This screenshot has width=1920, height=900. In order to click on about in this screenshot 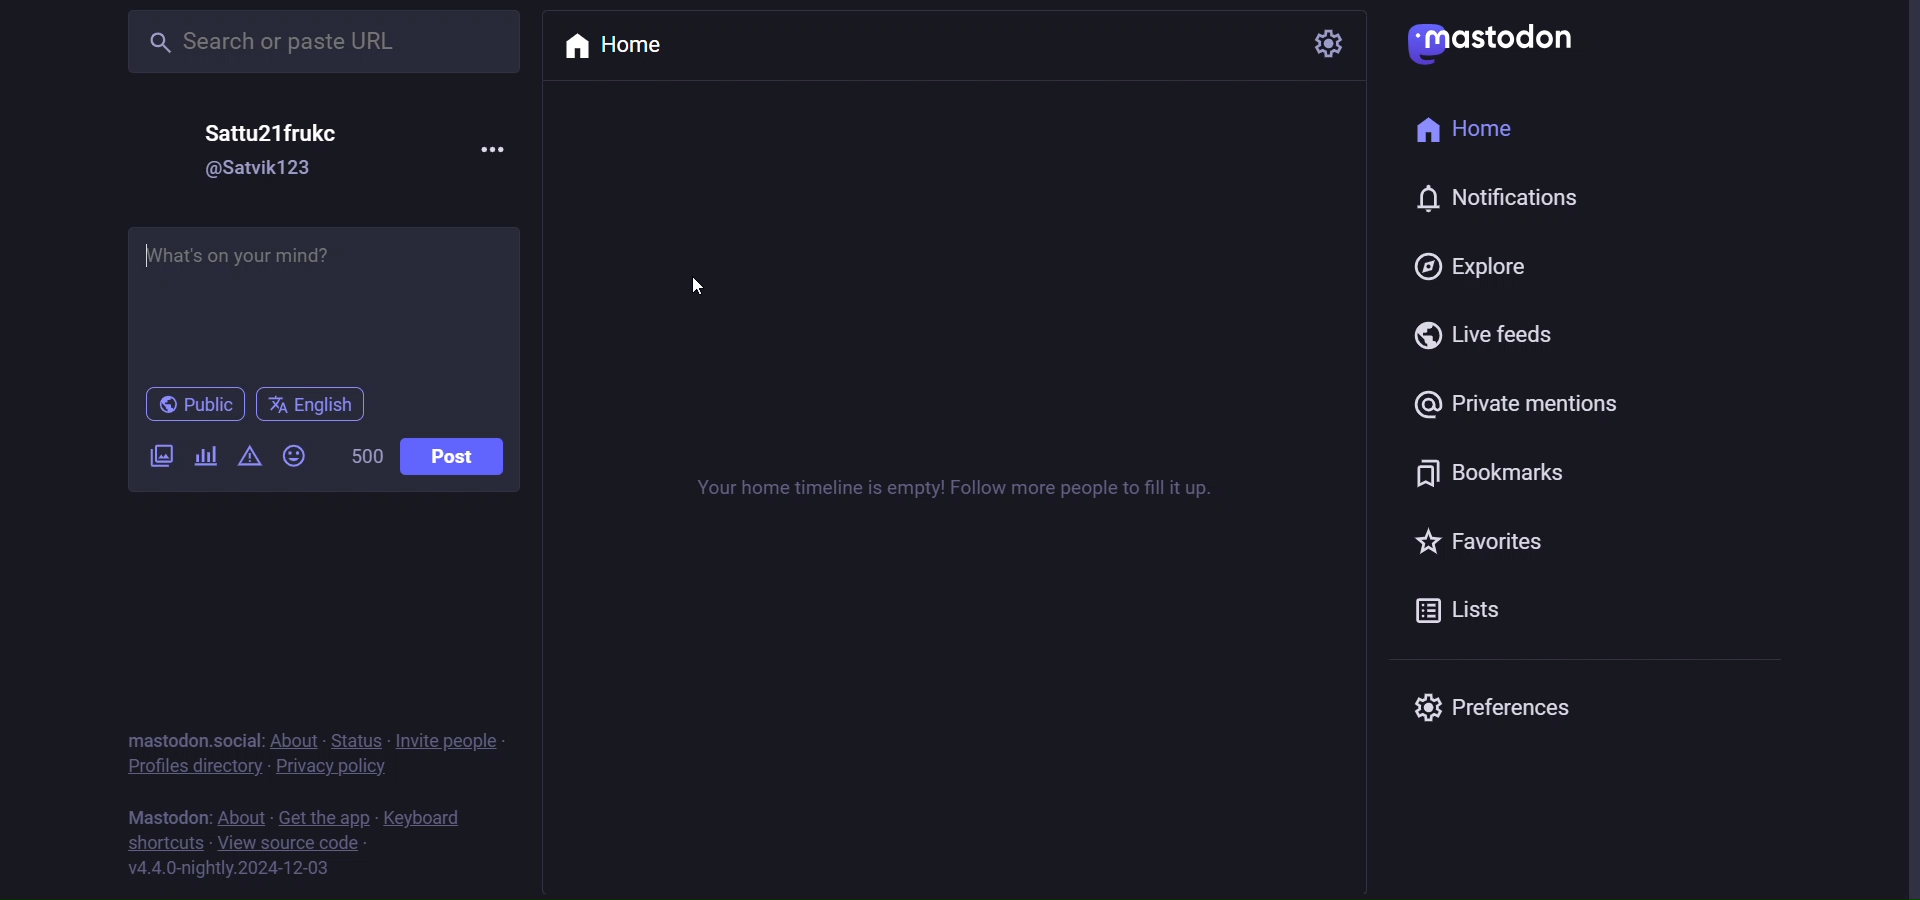, I will do `click(244, 815)`.